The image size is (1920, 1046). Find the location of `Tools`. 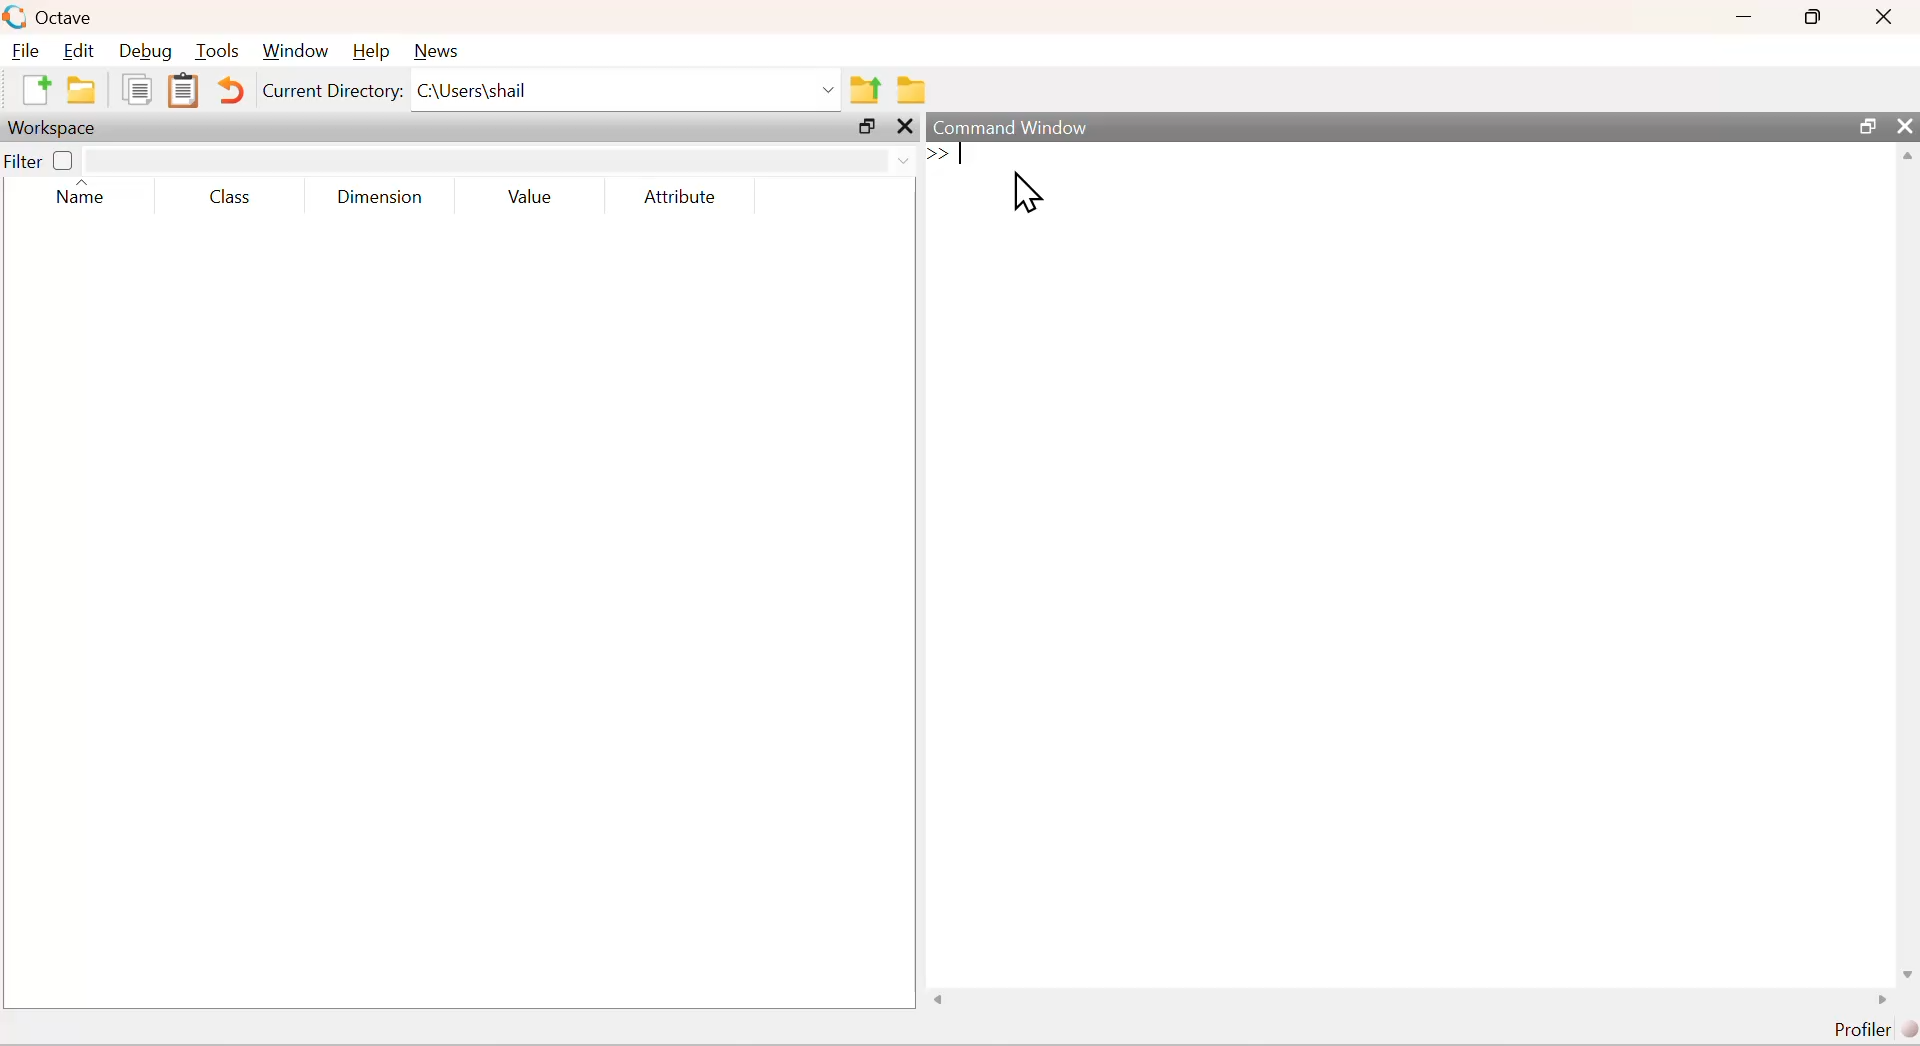

Tools is located at coordinates (218, 53).